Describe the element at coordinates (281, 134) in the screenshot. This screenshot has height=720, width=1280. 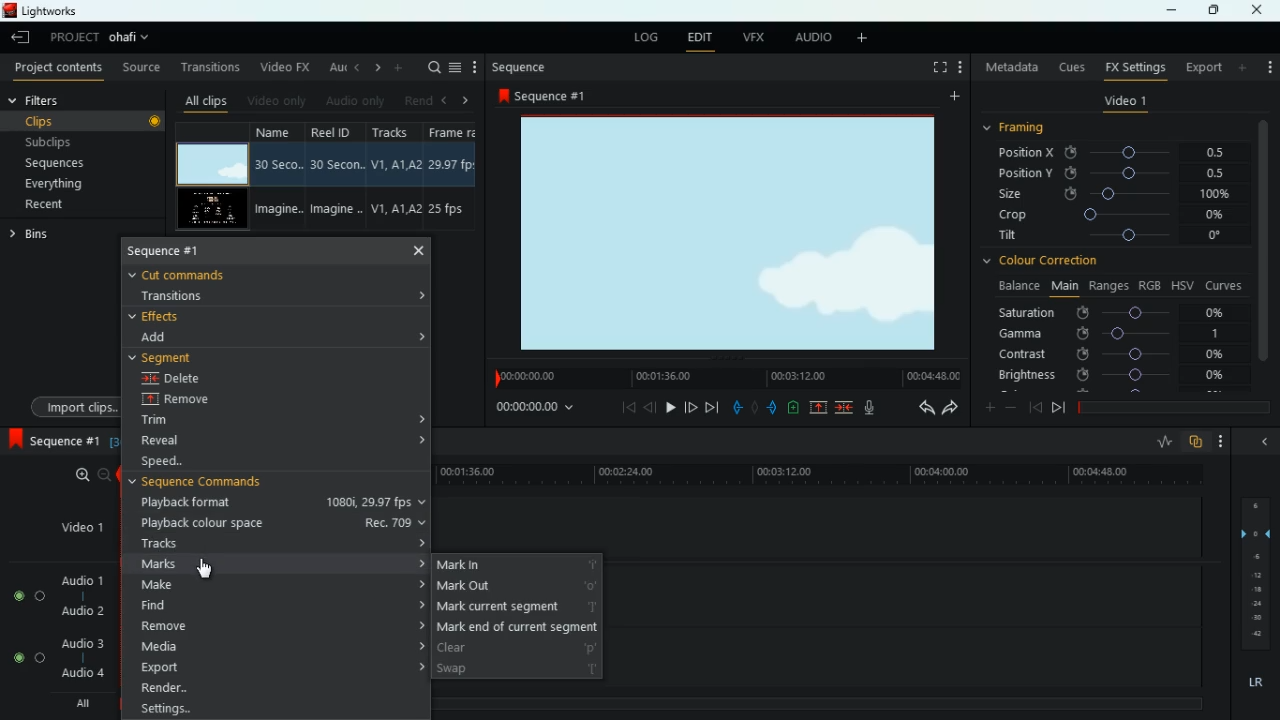
I see `name` at that location.